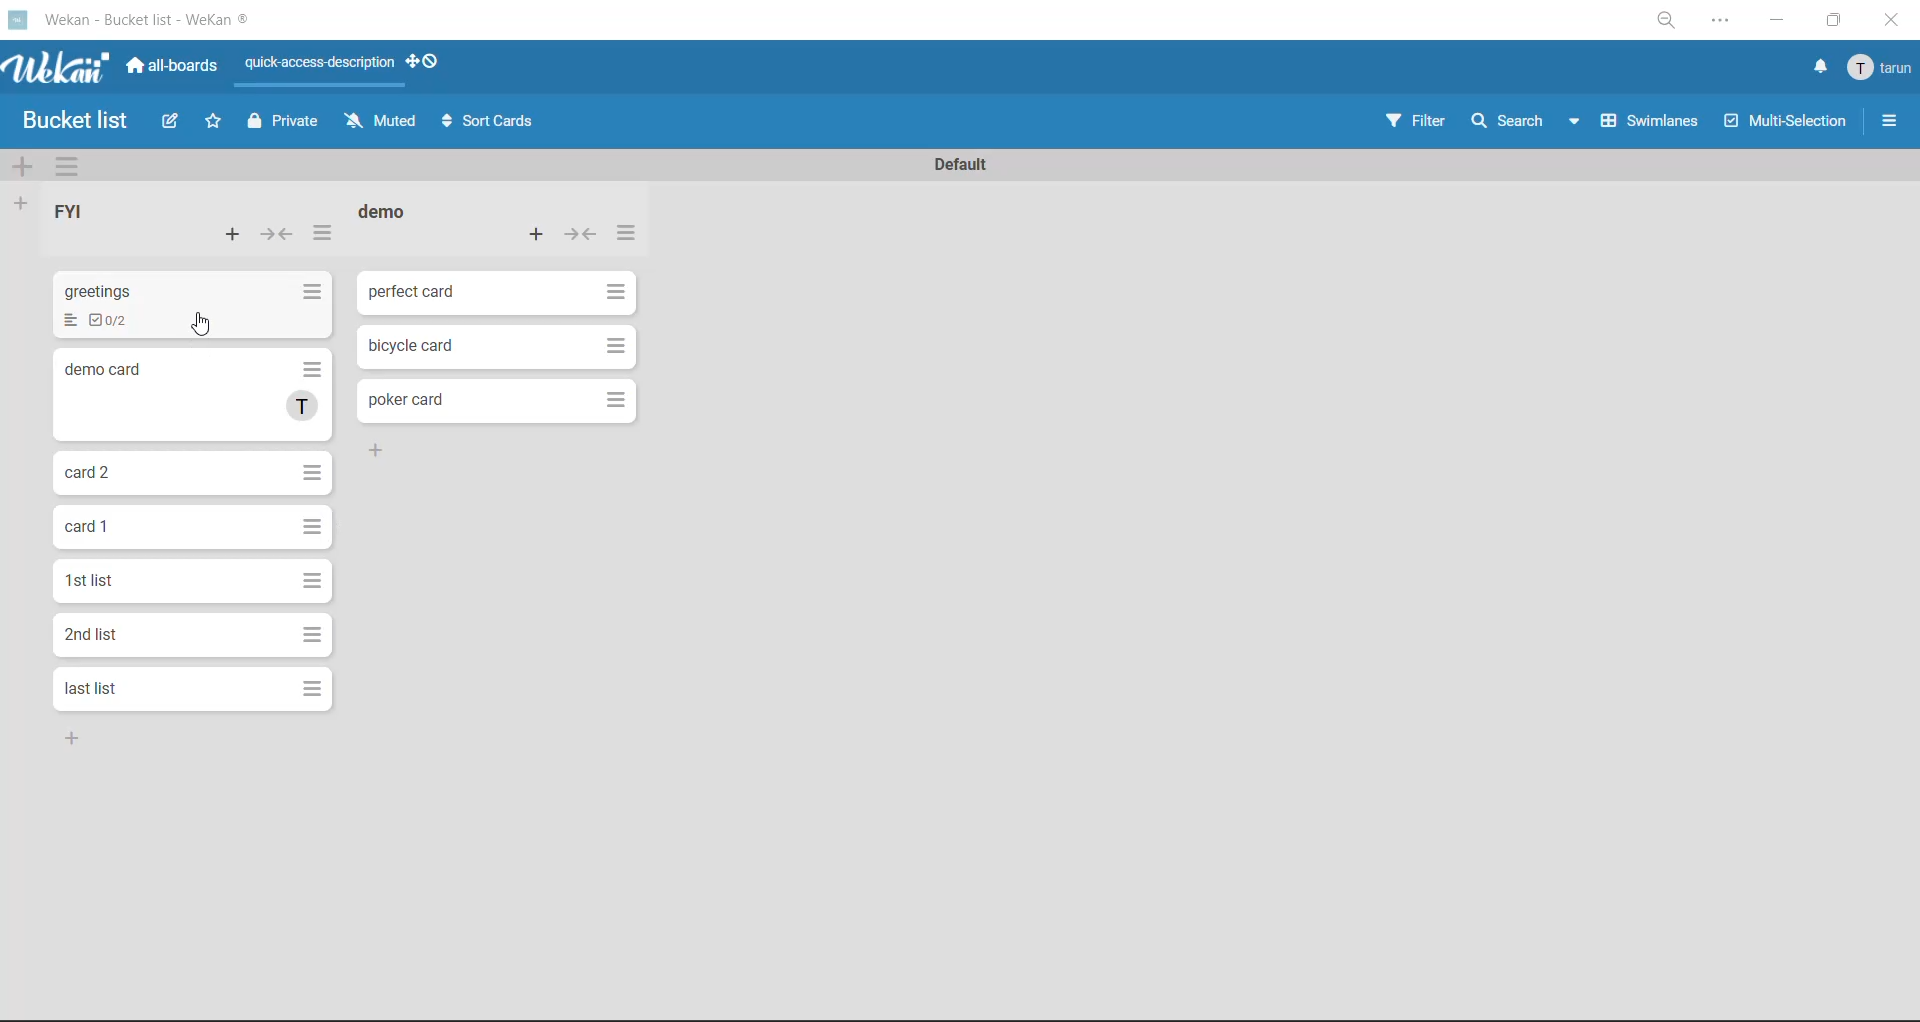 This screenshot has width=1920, height=1022. What do you see at coordinates (580, 237) in the screenshot?
I see `collapse` at bounding box center [580, 237].